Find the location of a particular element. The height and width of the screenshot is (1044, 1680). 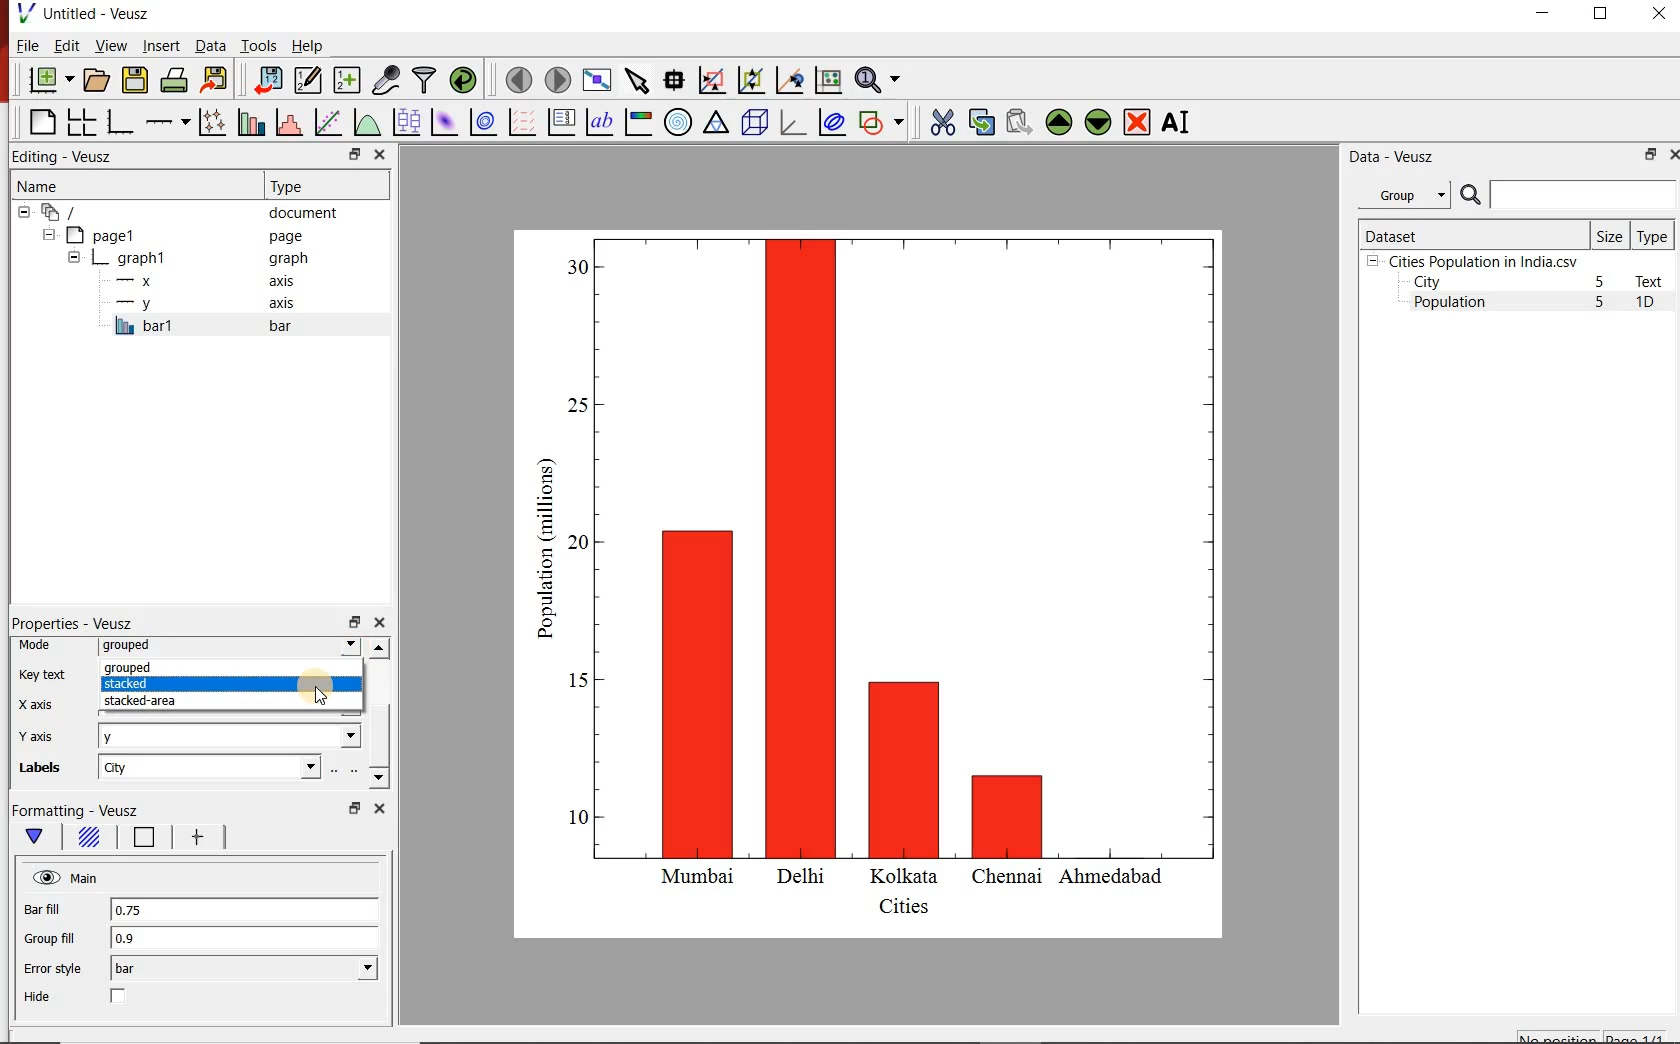

click or draw a rectangle to zoom graph indexes is located at coordinates (710, 79).